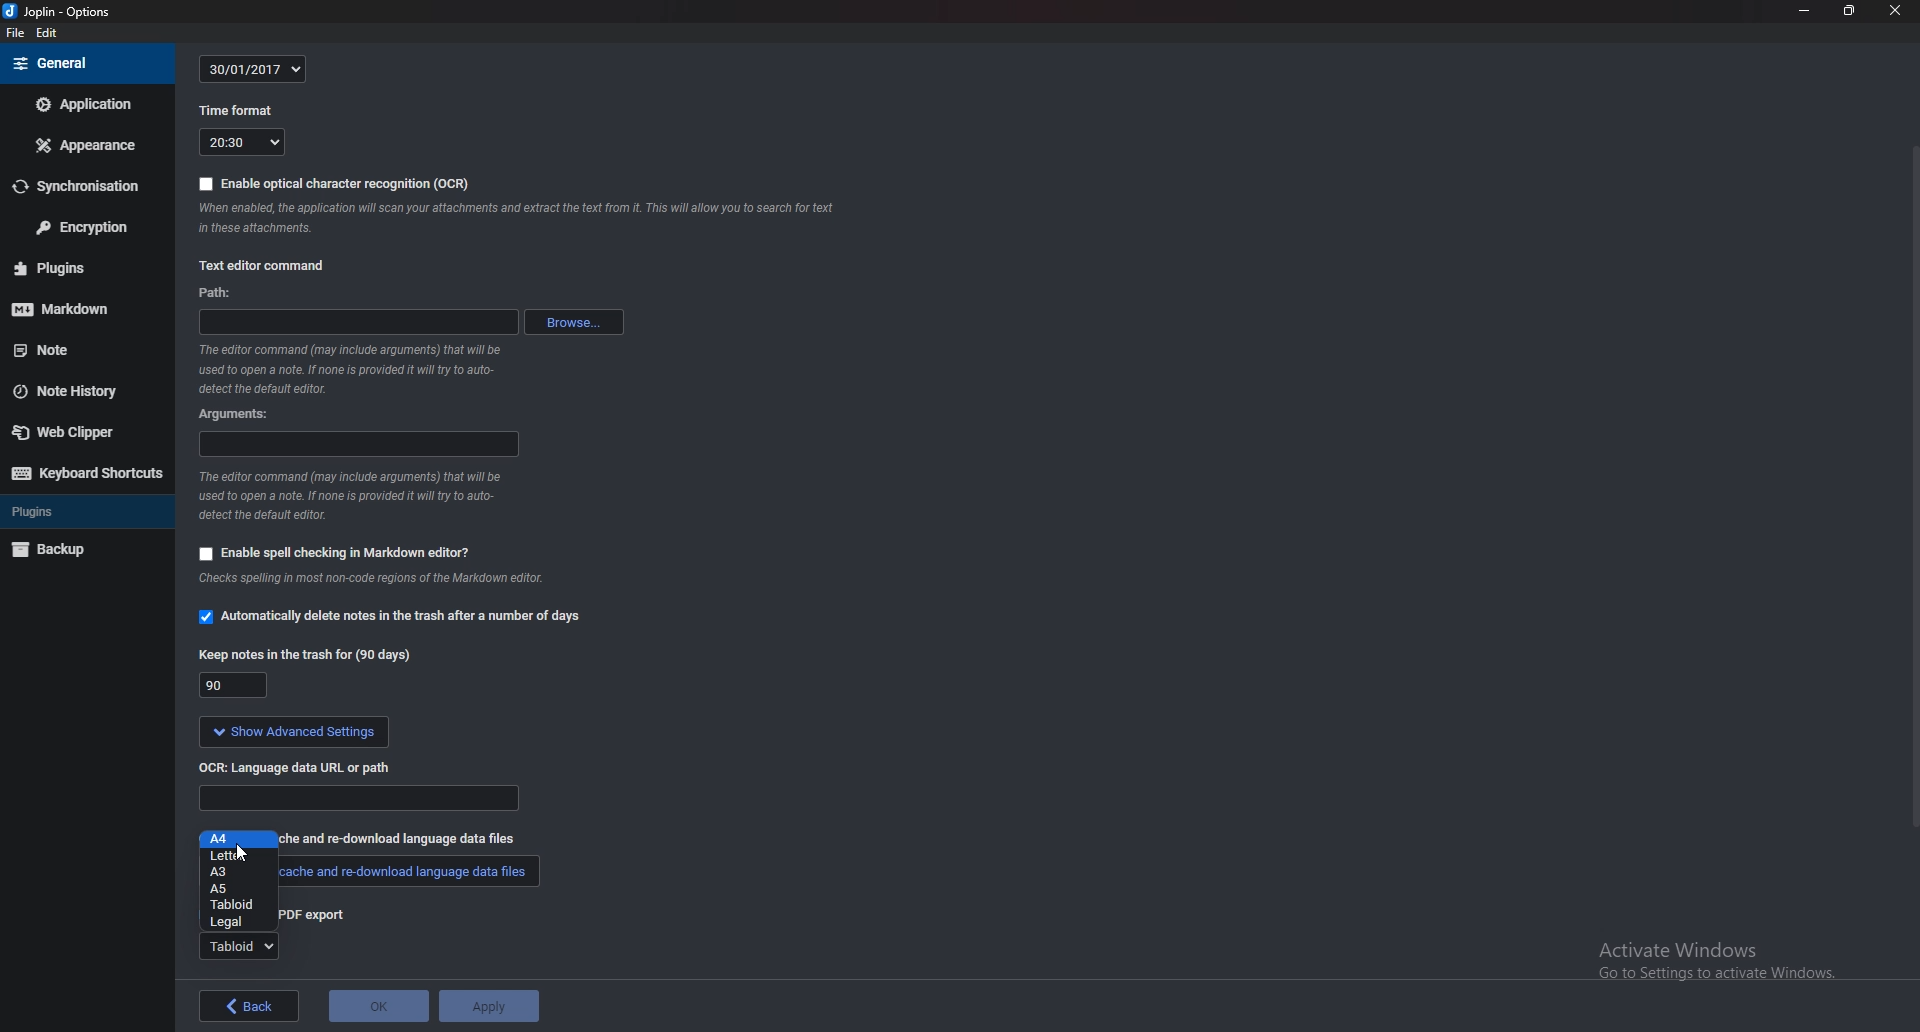 The image size is (1920, 1032). Describe the element at coordinates (326, 915) in the screenshot. I see `pdf export` at that location.